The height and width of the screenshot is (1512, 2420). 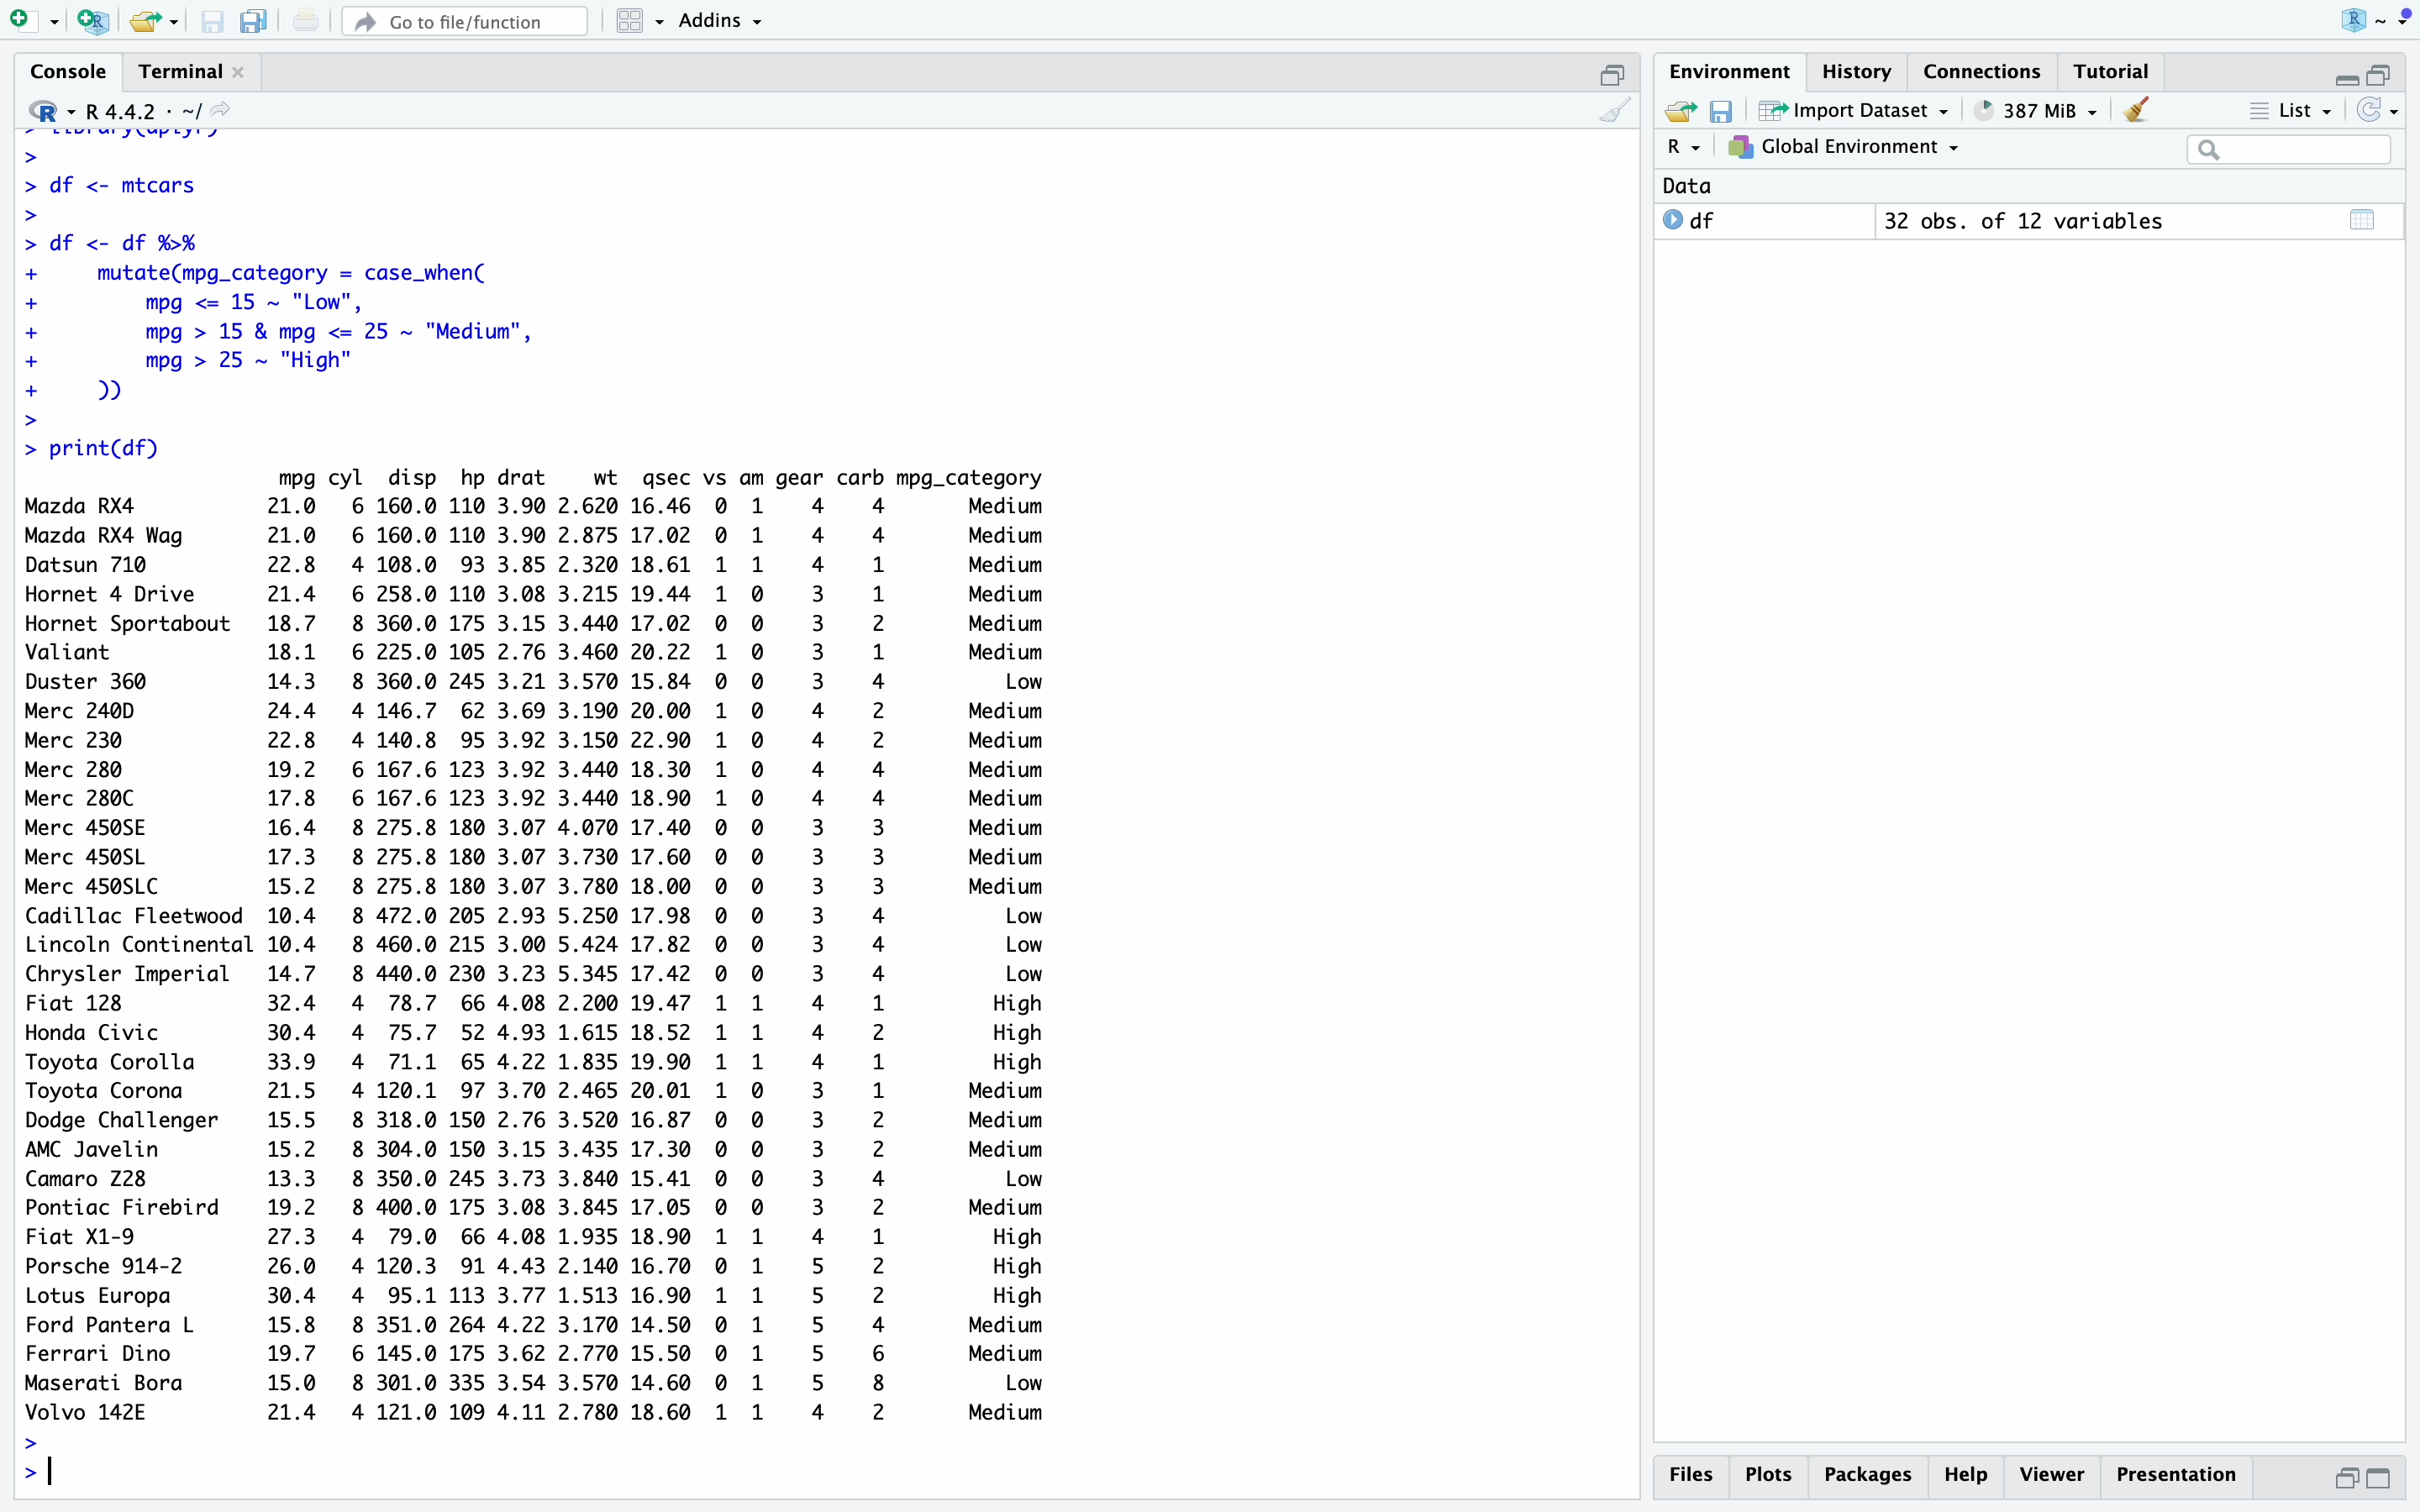 I want to click on open in separate window, so click(x=1613, y=75).